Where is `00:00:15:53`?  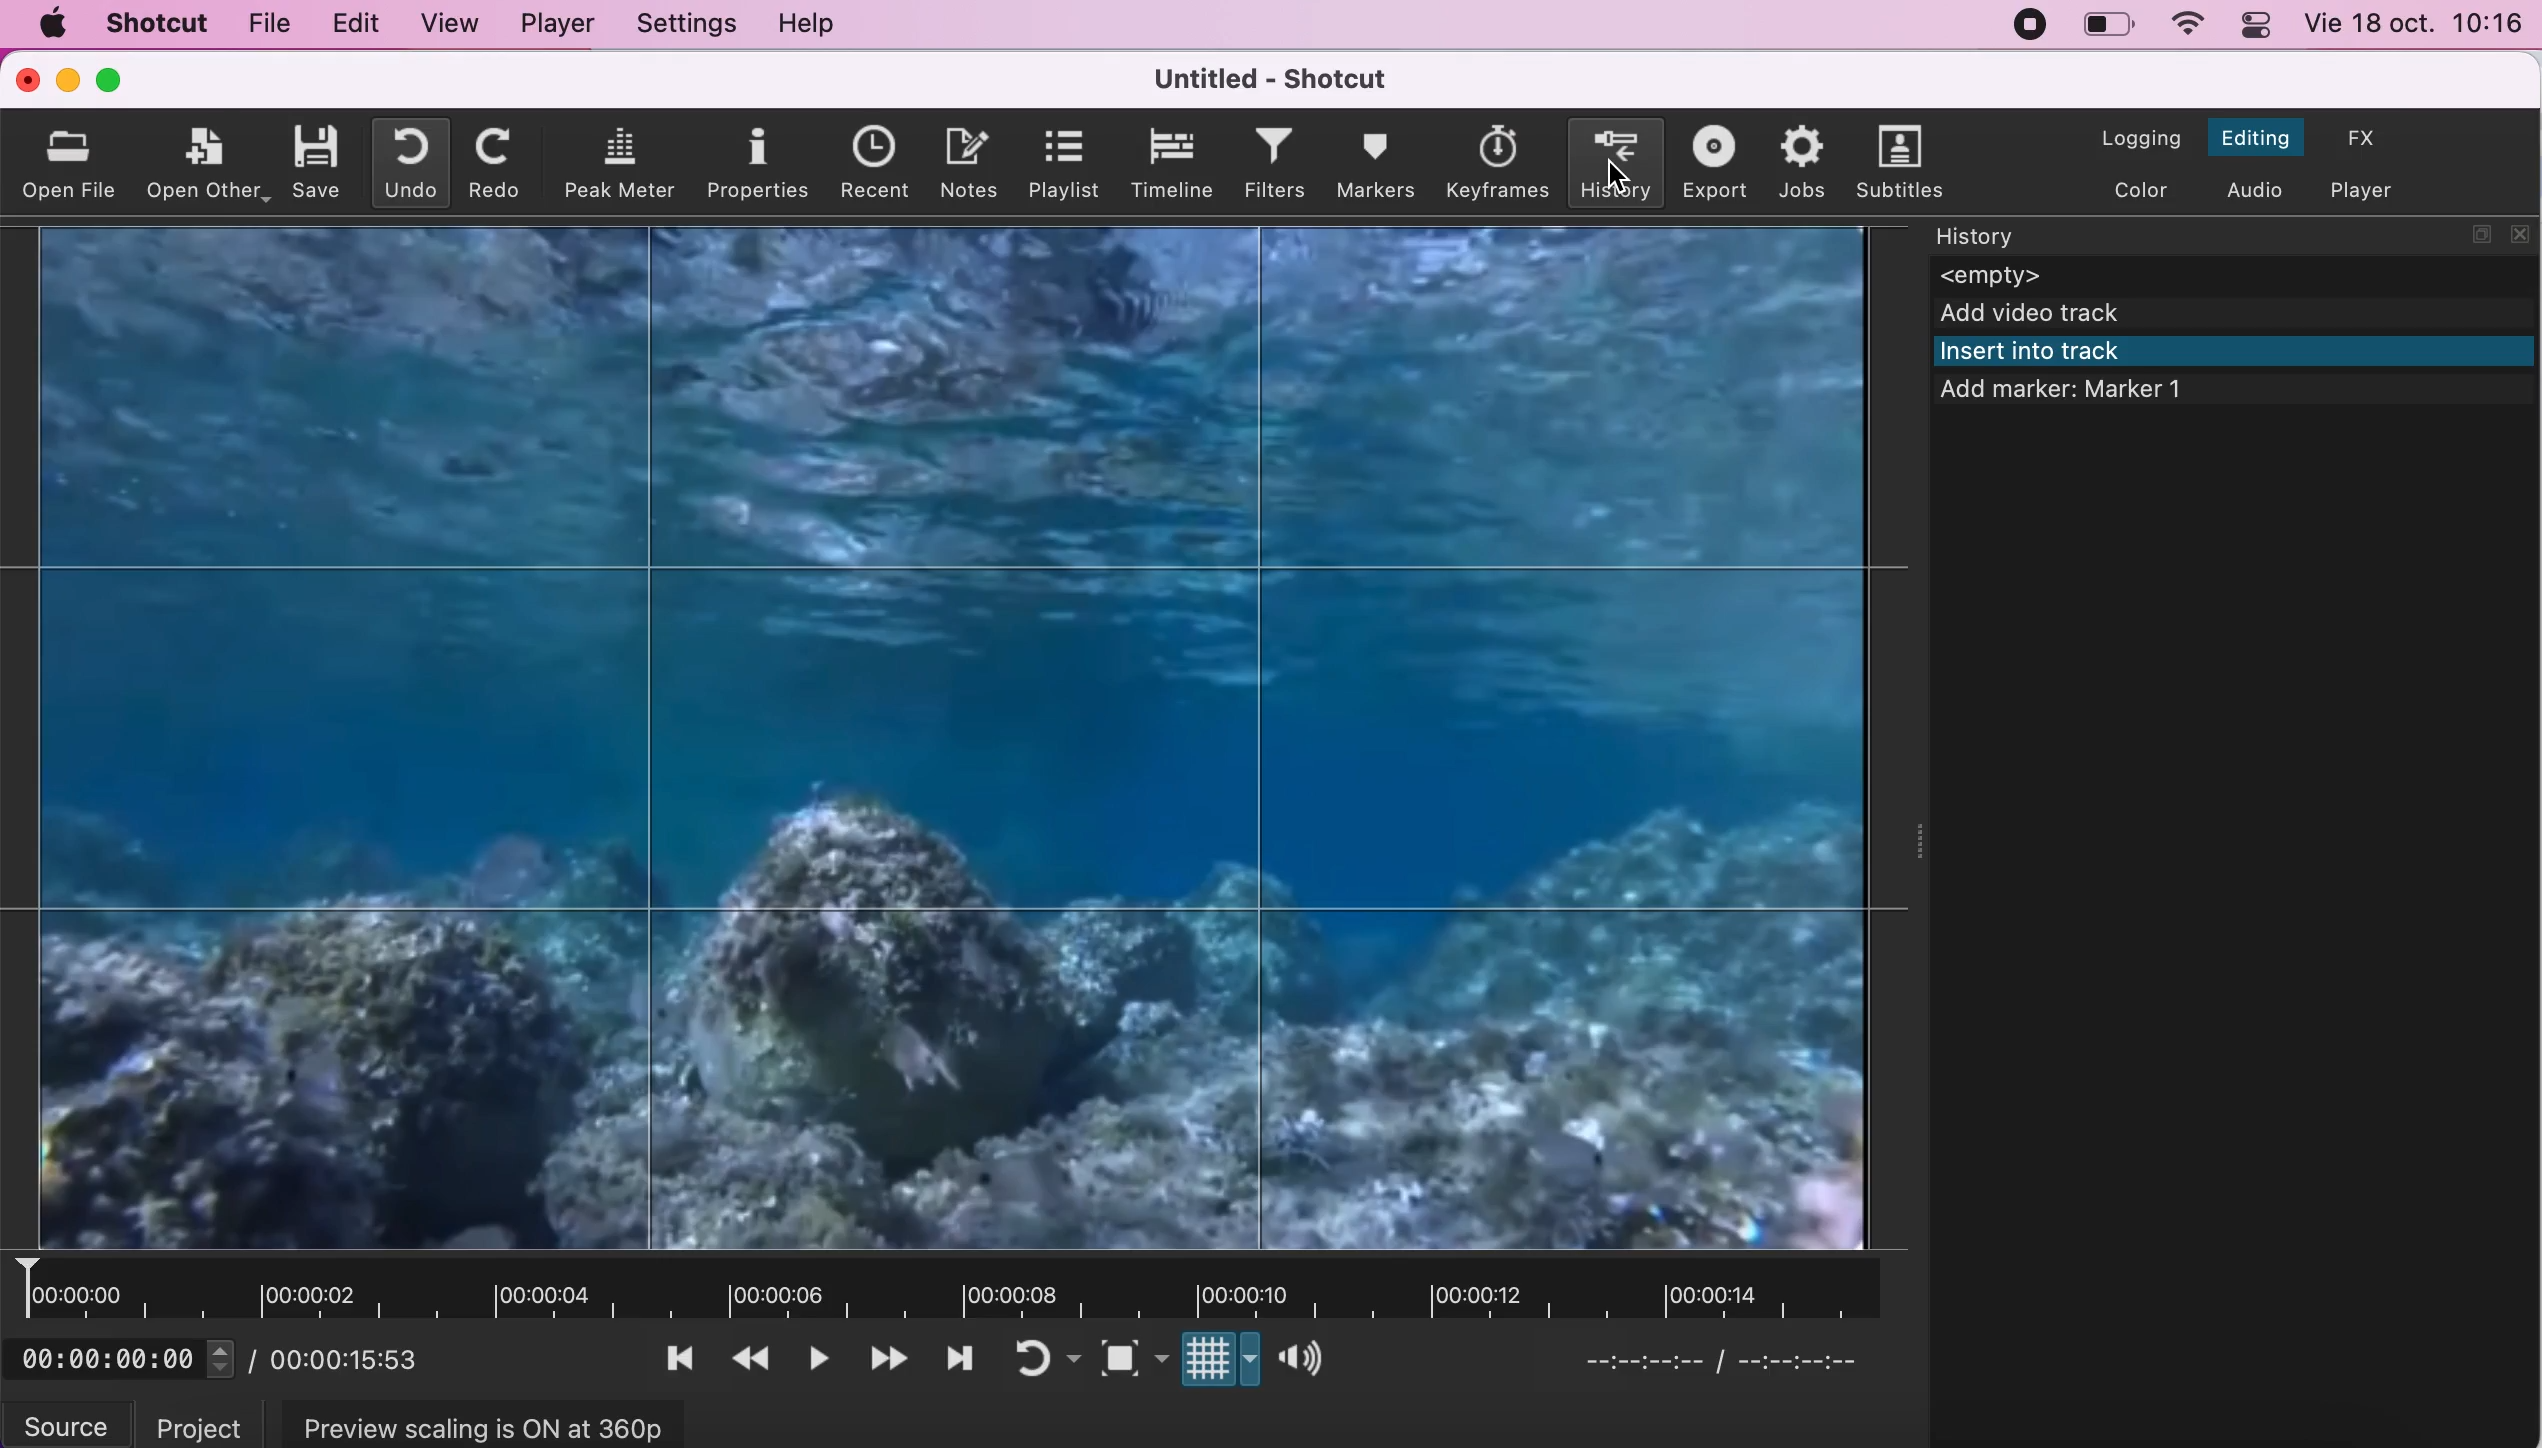
00:00:15:53 is located at coordinates (353, 1361).